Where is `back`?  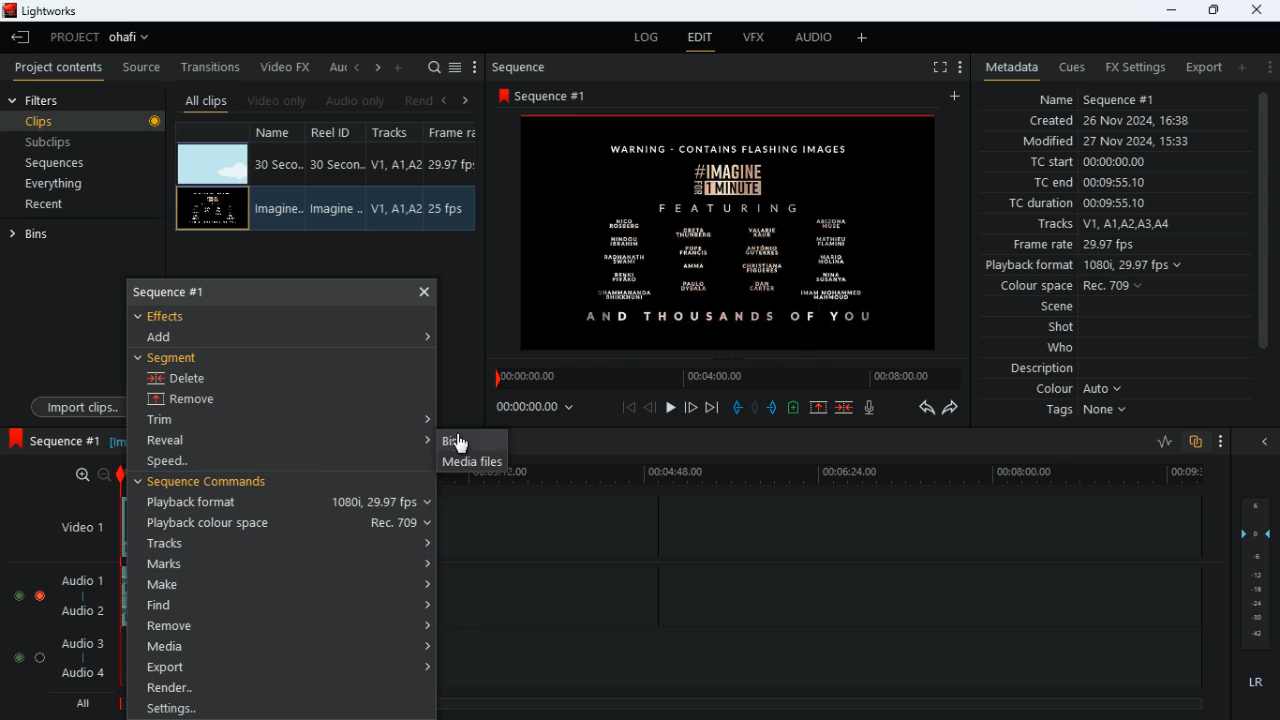 back is located at coordinates (21, 38).